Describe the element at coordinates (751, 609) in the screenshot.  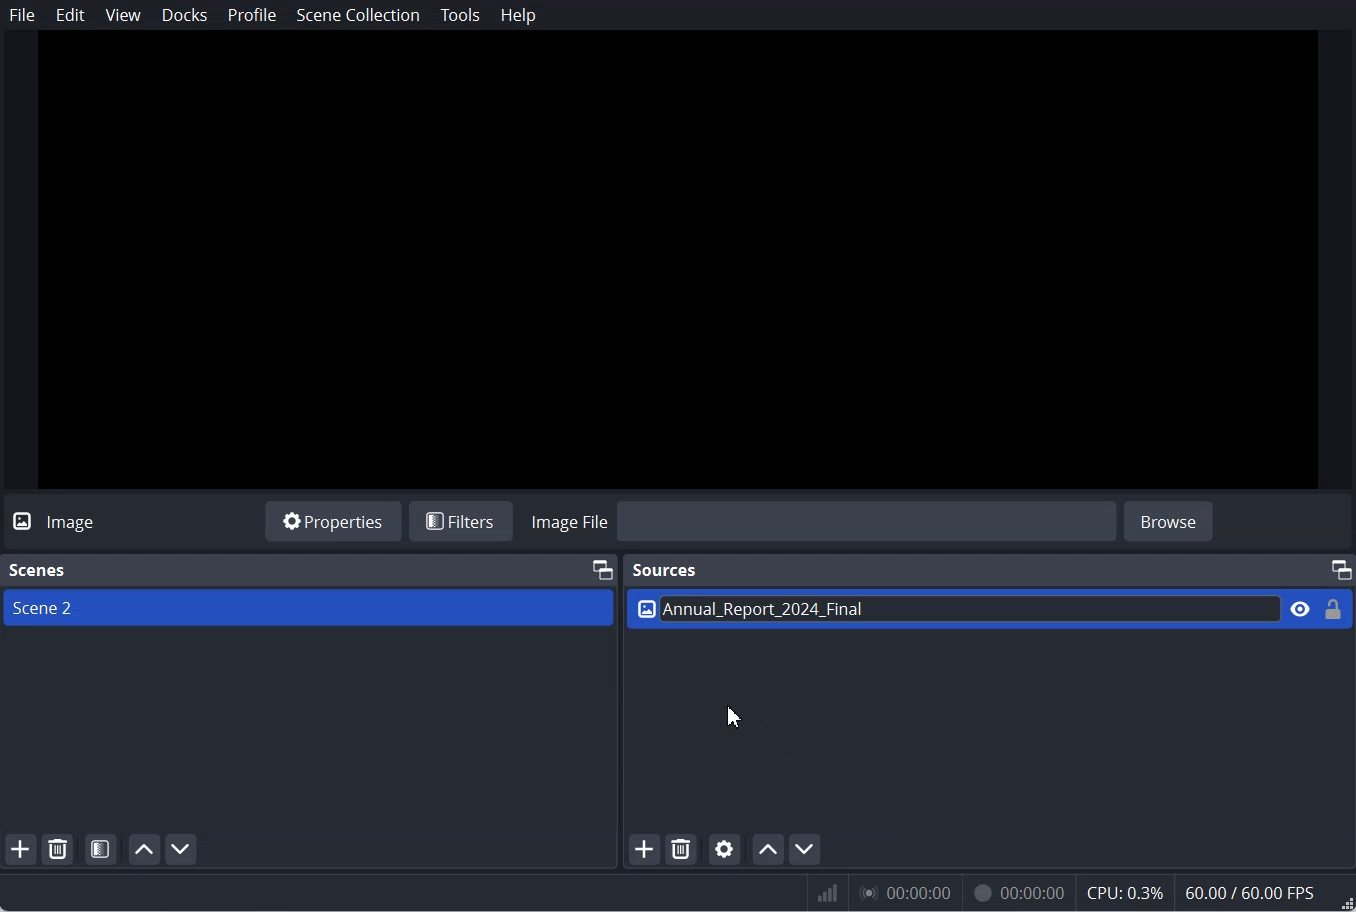
I see `Text` at that location.